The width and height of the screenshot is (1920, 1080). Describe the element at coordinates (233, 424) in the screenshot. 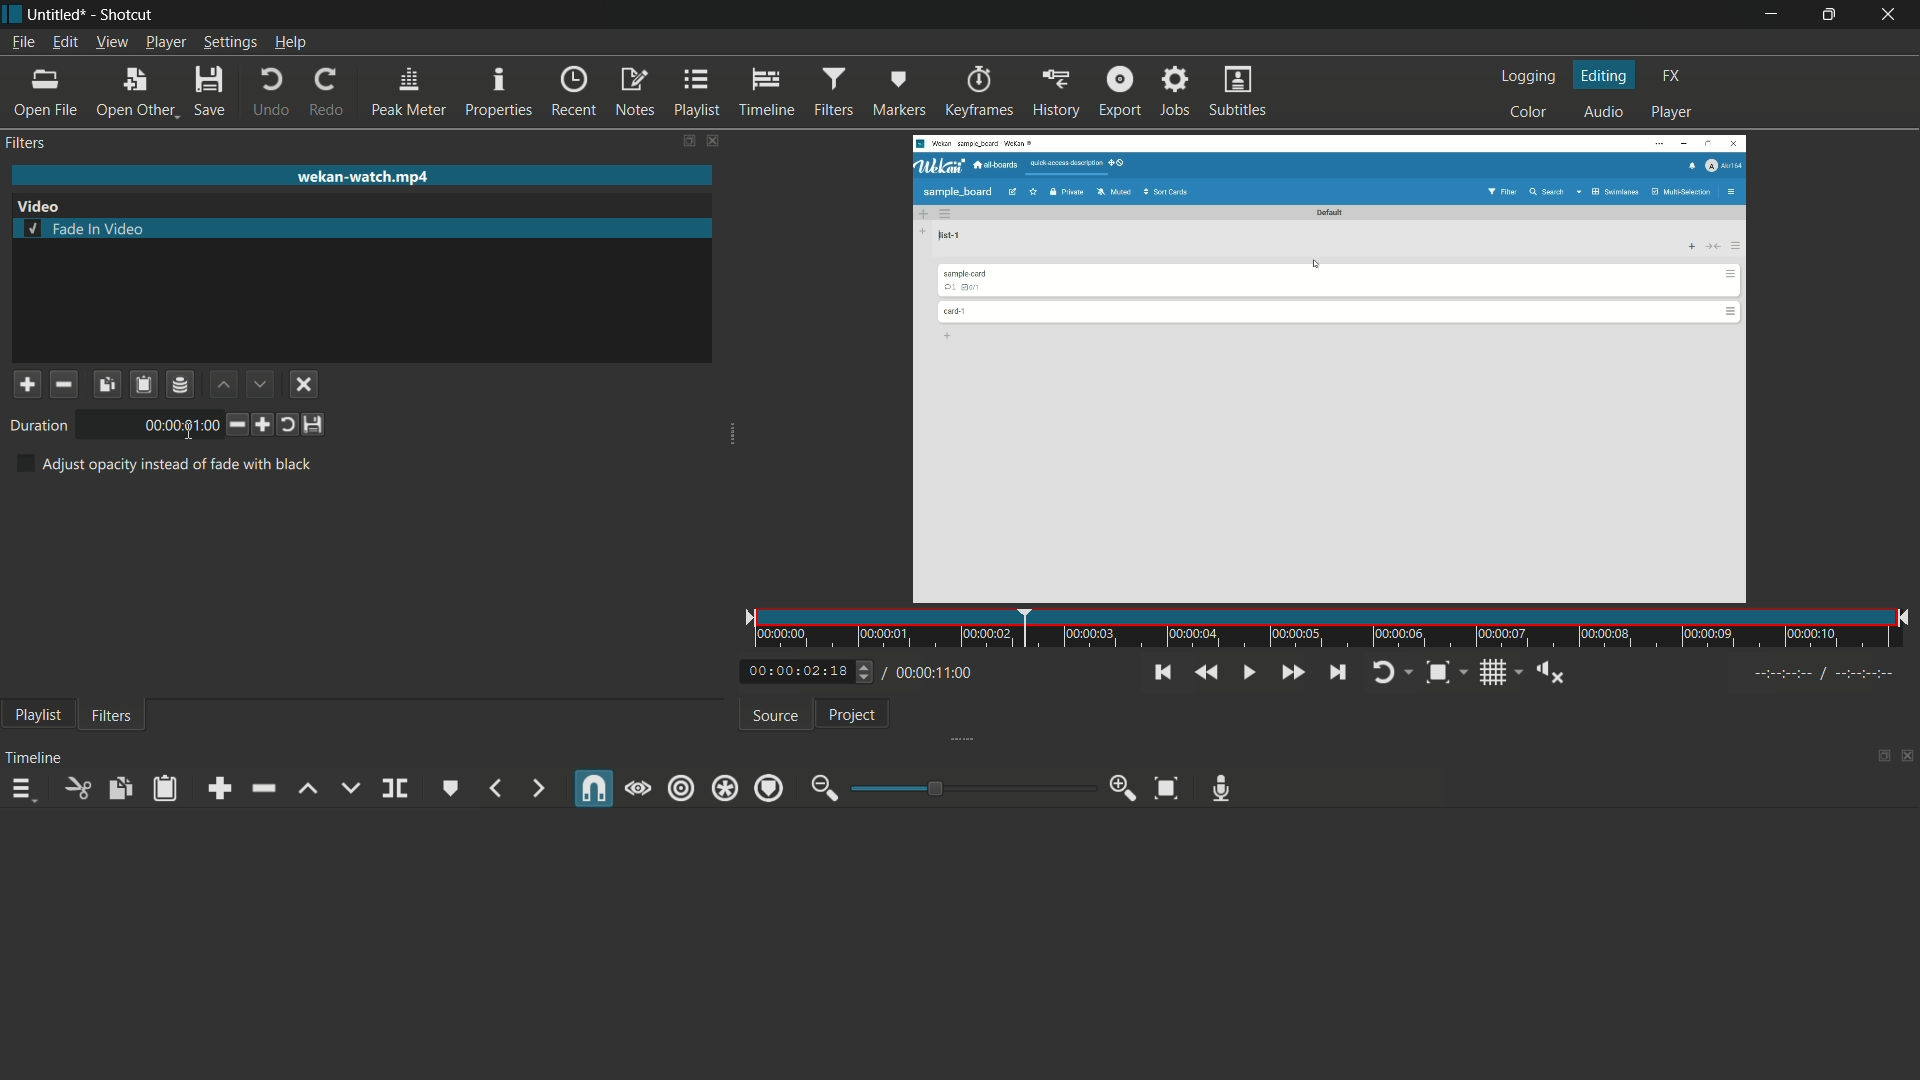

I see `decrement` at that location.